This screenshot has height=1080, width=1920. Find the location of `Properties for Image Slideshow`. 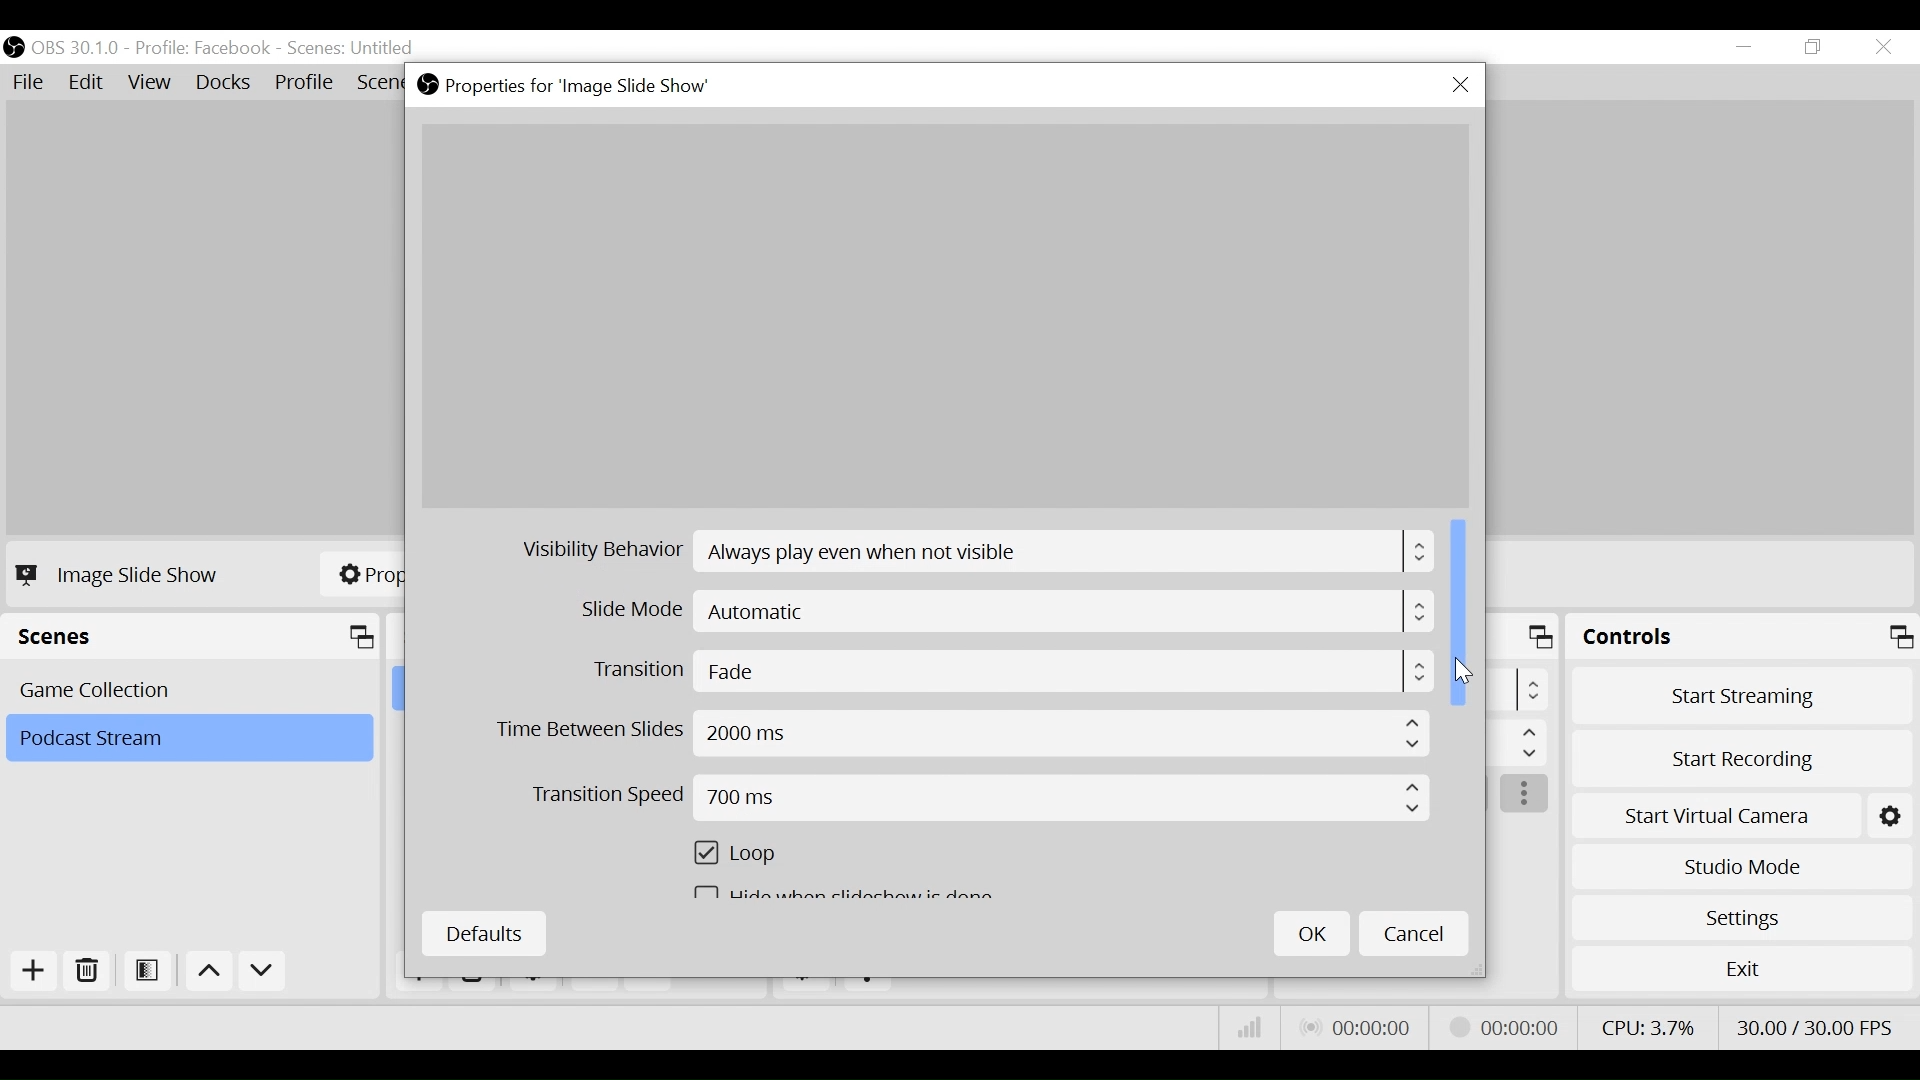

Properties for Image Slideshow is located at coordinates (569, 86).